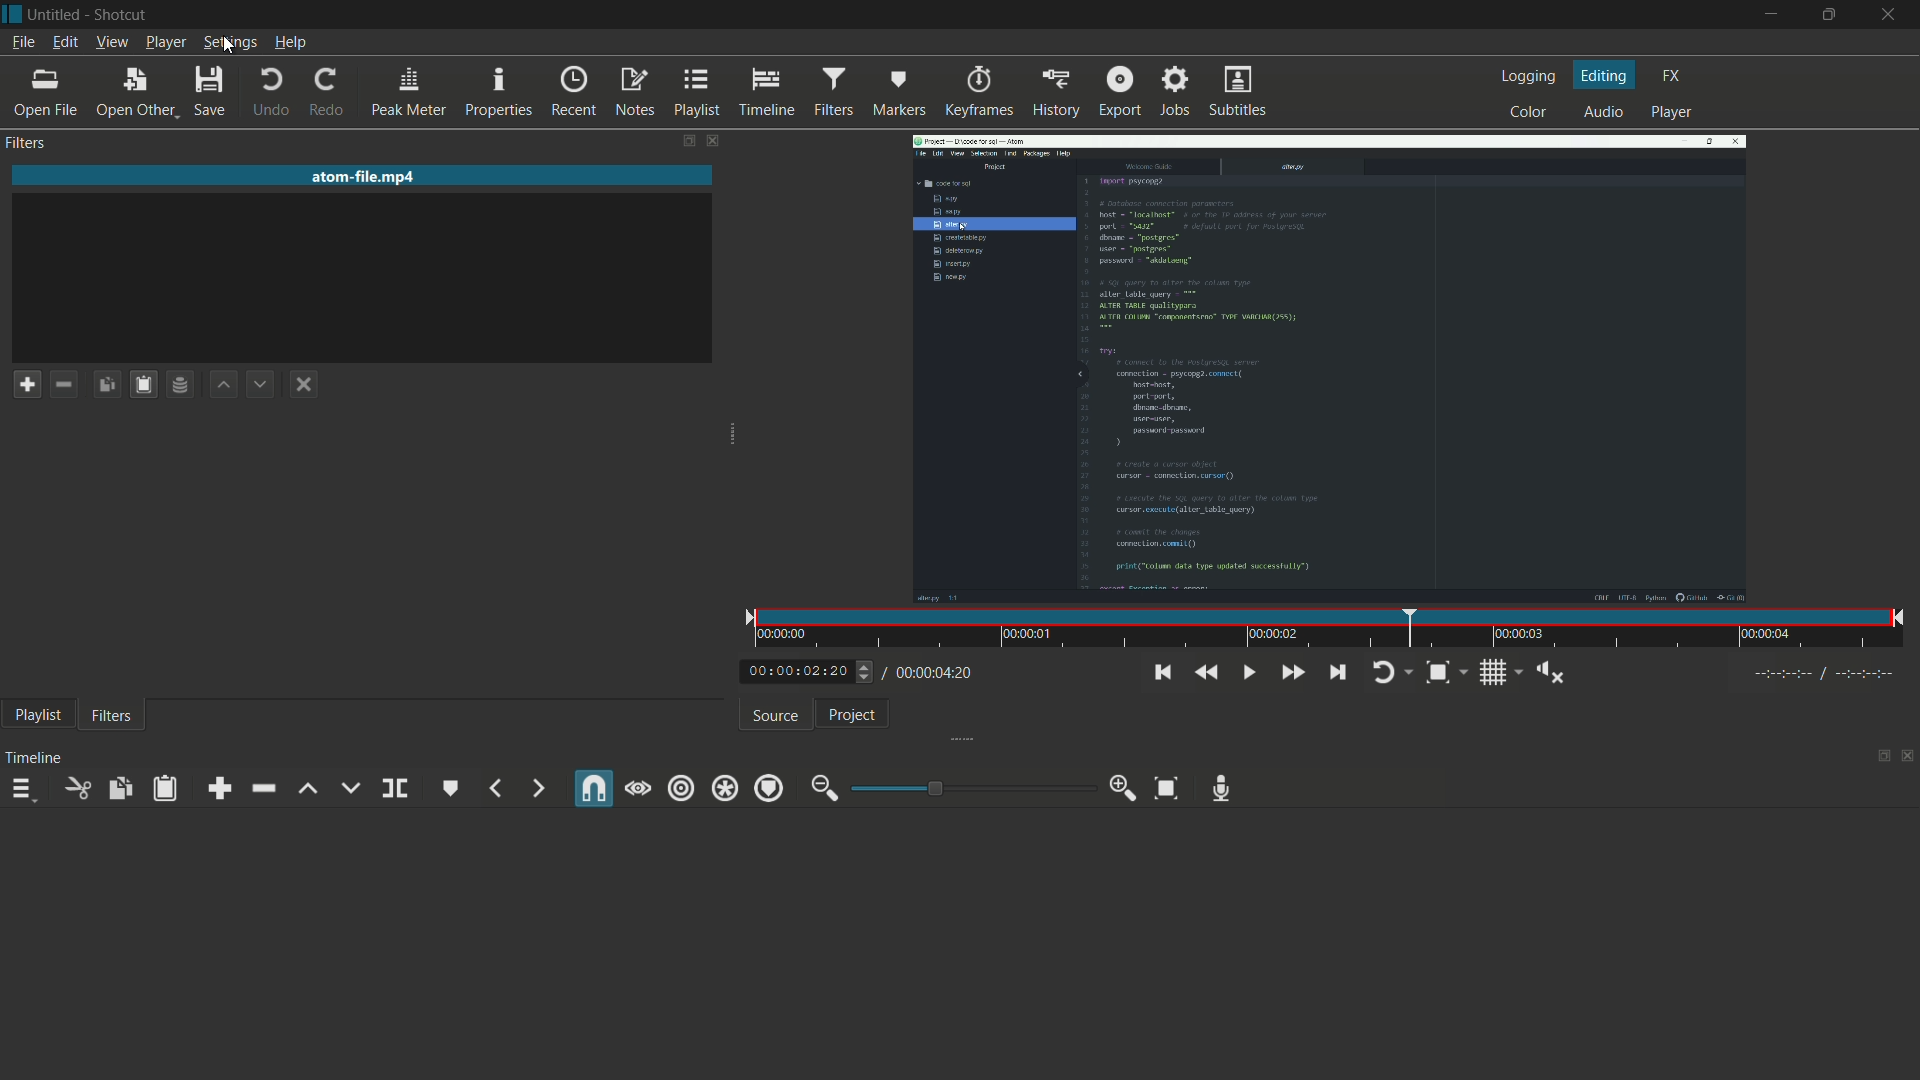 The height and width of the screenshot is (1080, 1920). Describe the element at coordinates (866, 672) in the screenshot. I see `` at that location.